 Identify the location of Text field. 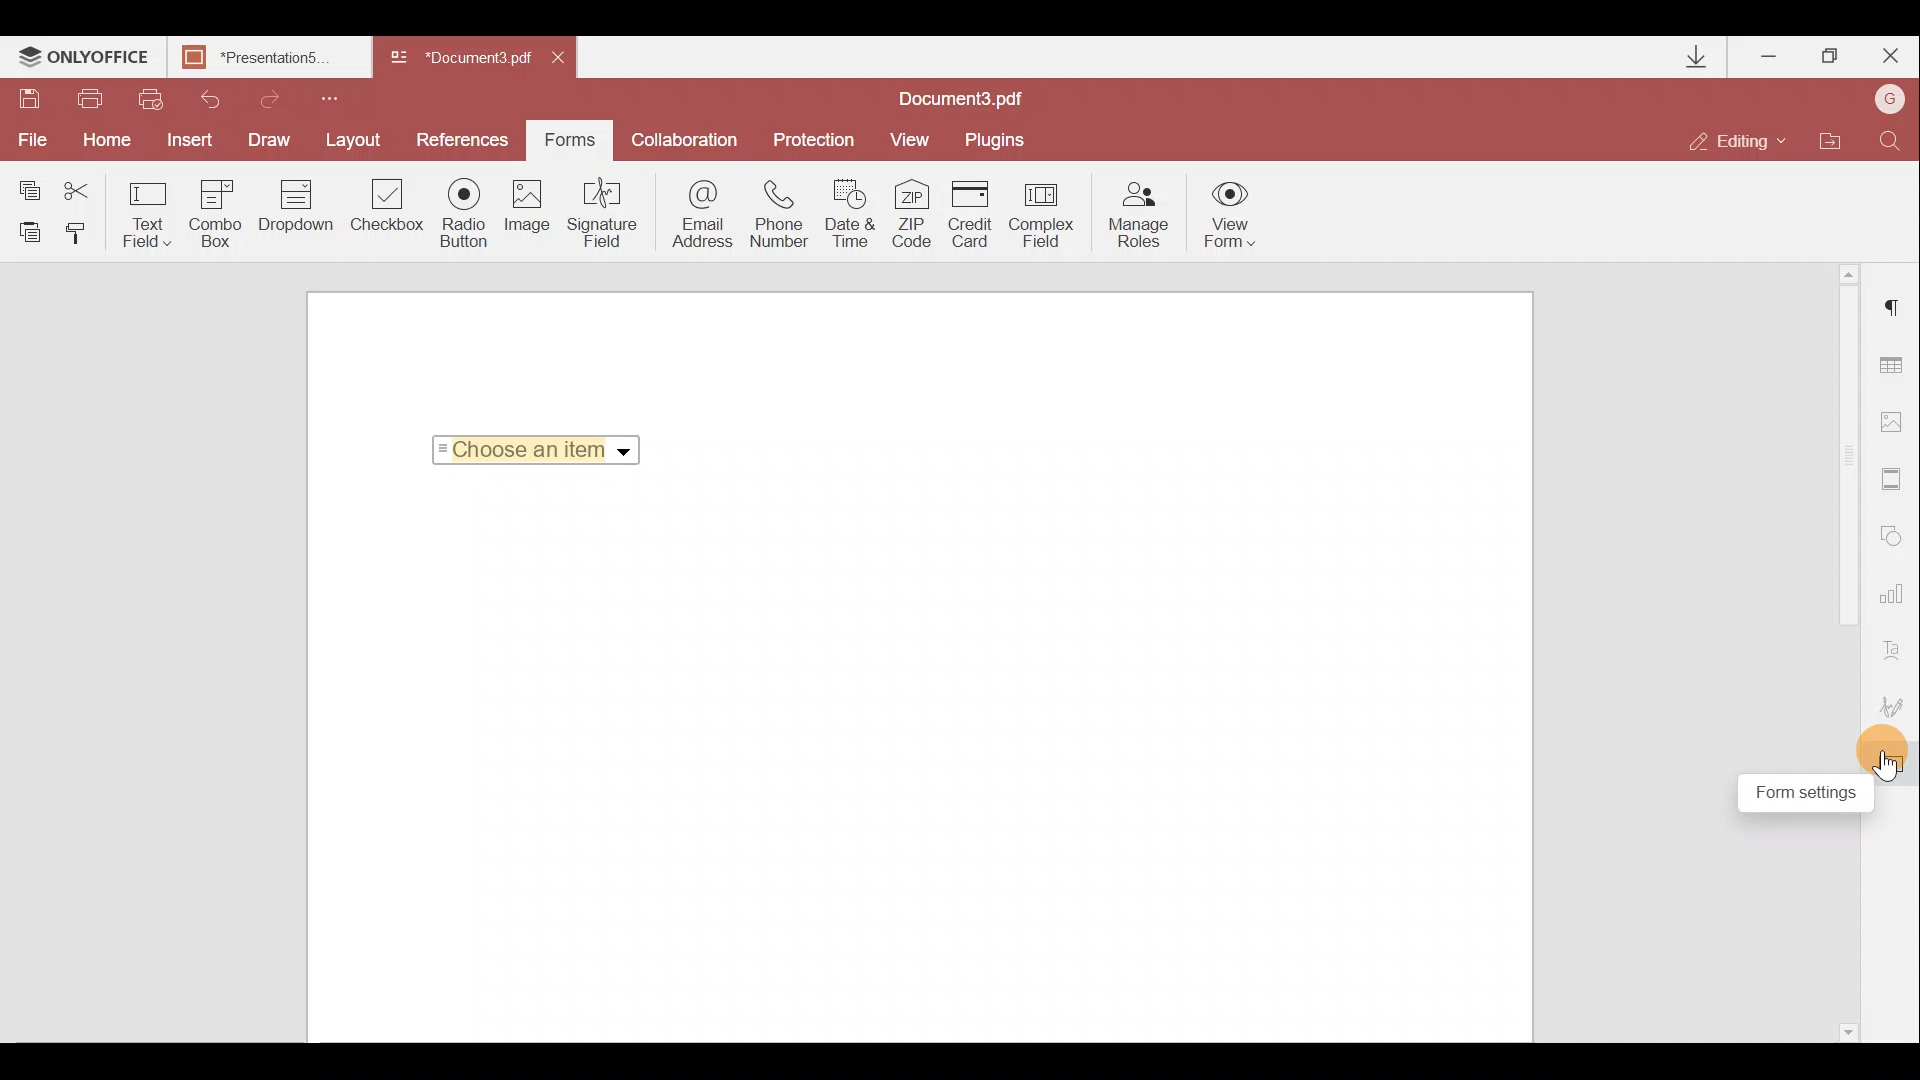
(148, 214).